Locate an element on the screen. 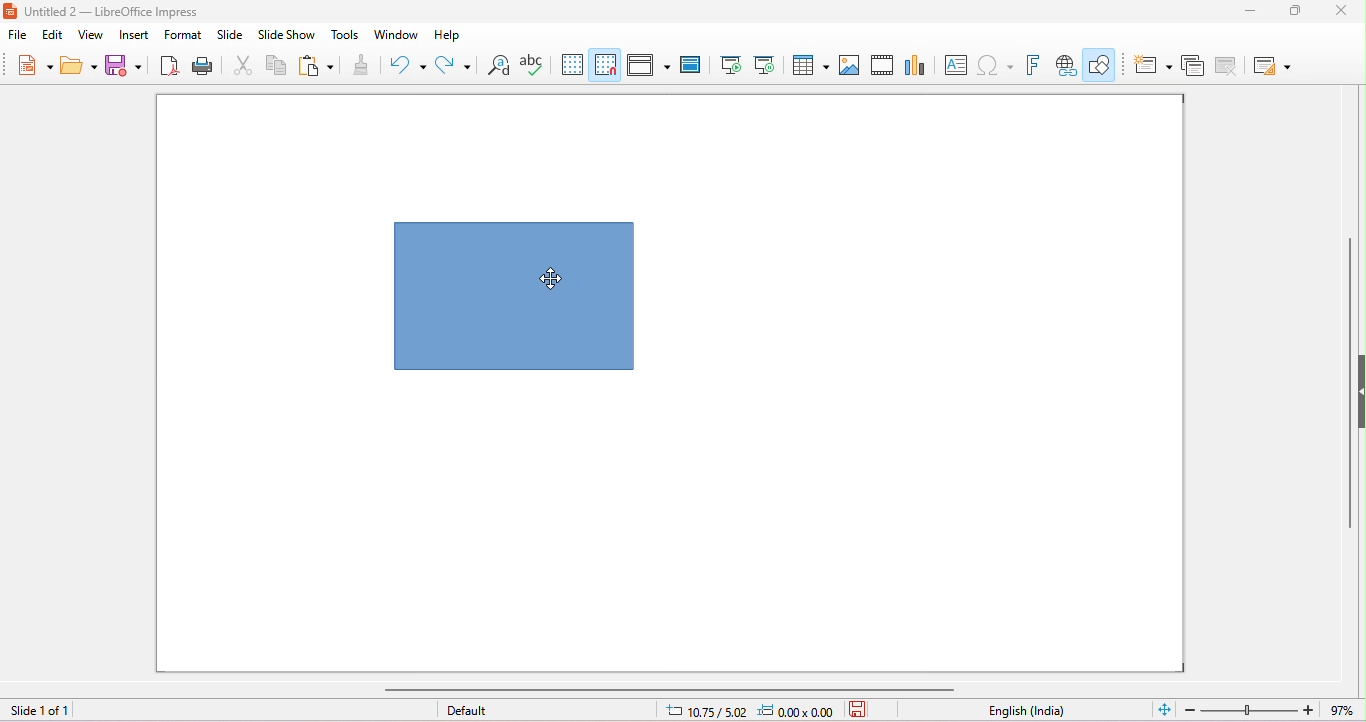 This screenshot has width=1366, height=722. maximize is located at coordinates (1298, 11).